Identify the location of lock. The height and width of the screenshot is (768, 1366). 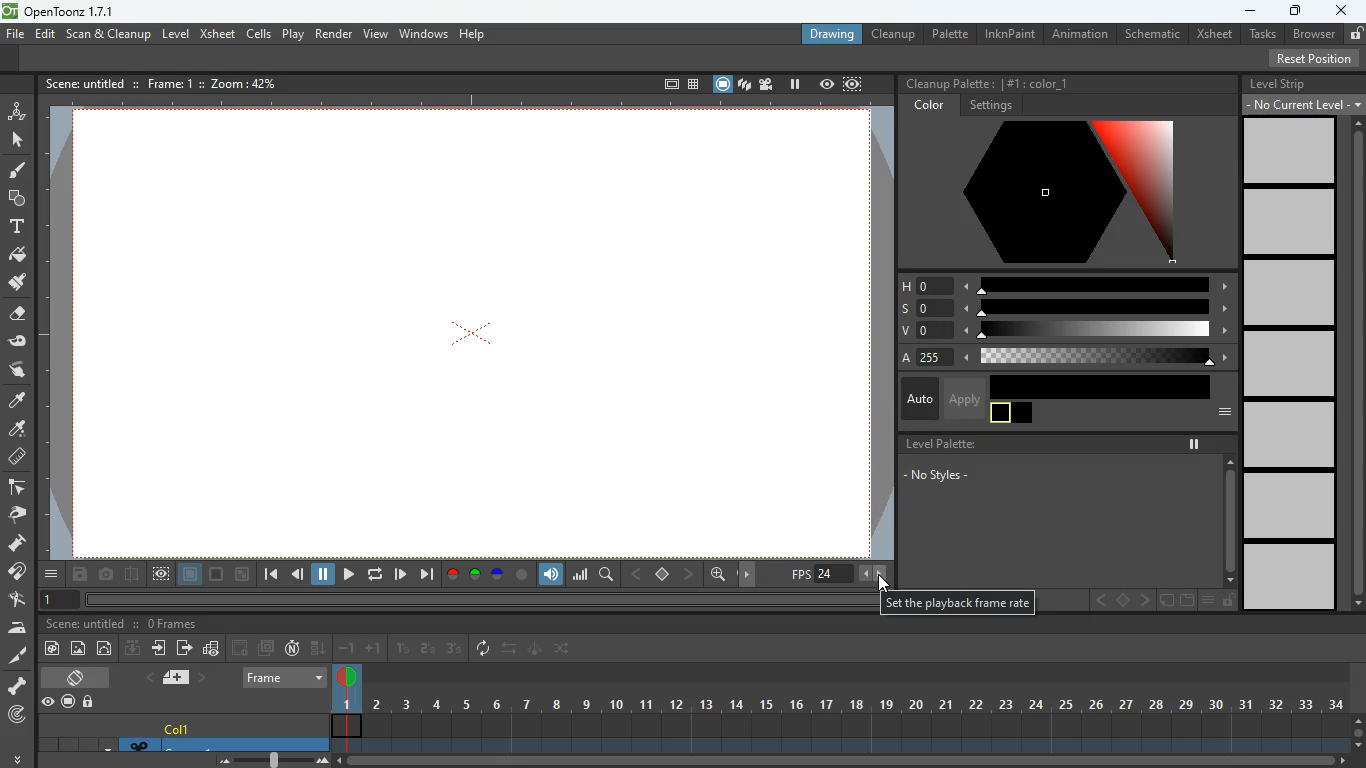
(92, 702).